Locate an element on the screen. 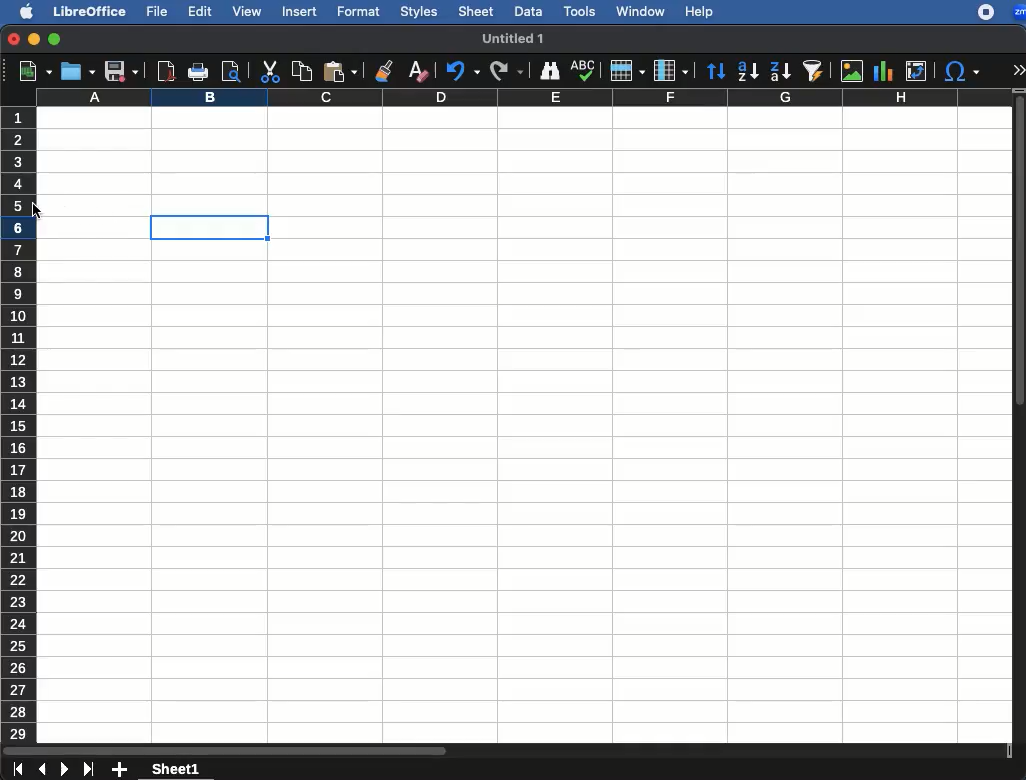  libreoffice is located at coordinates (88, 11).